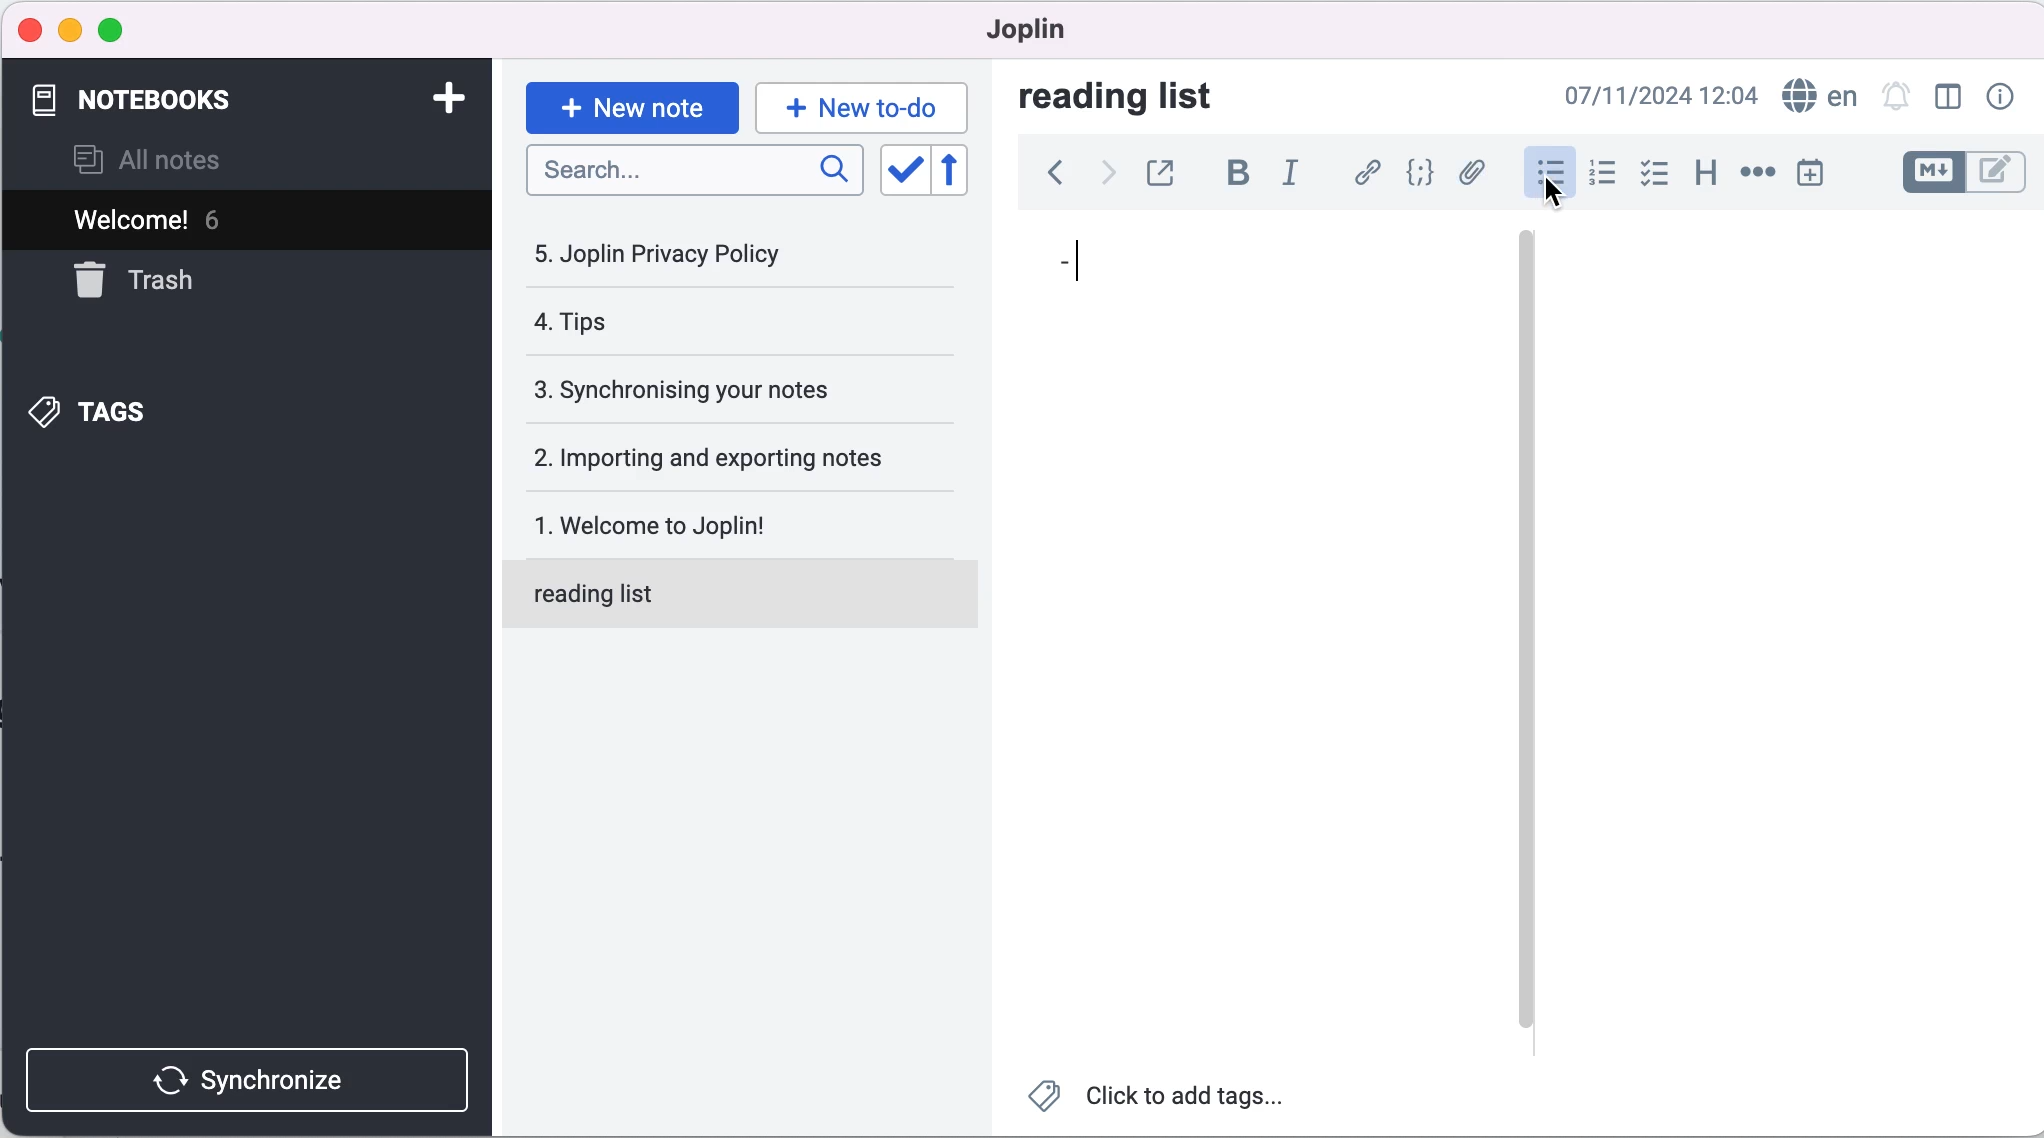  I want to click on blank canvas 2, so click(1788, 644).